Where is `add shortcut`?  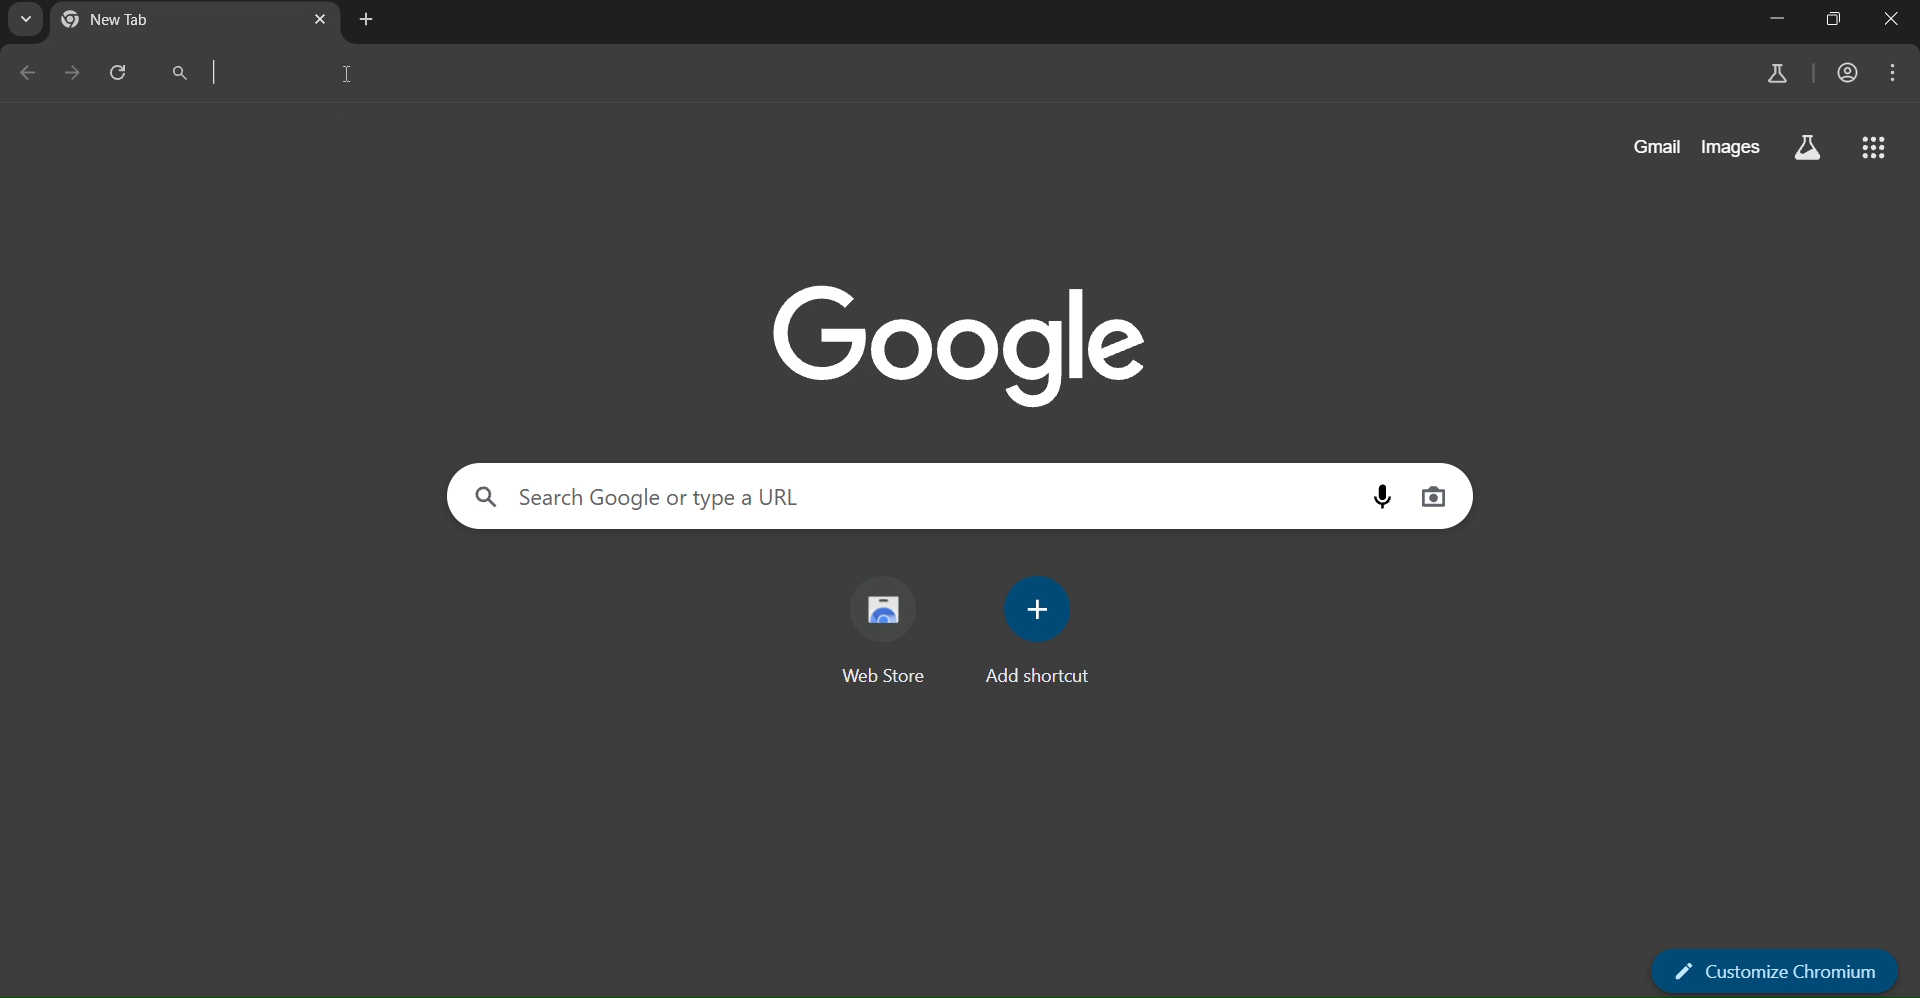 add shortcut is located at coordinates (1042, 638).